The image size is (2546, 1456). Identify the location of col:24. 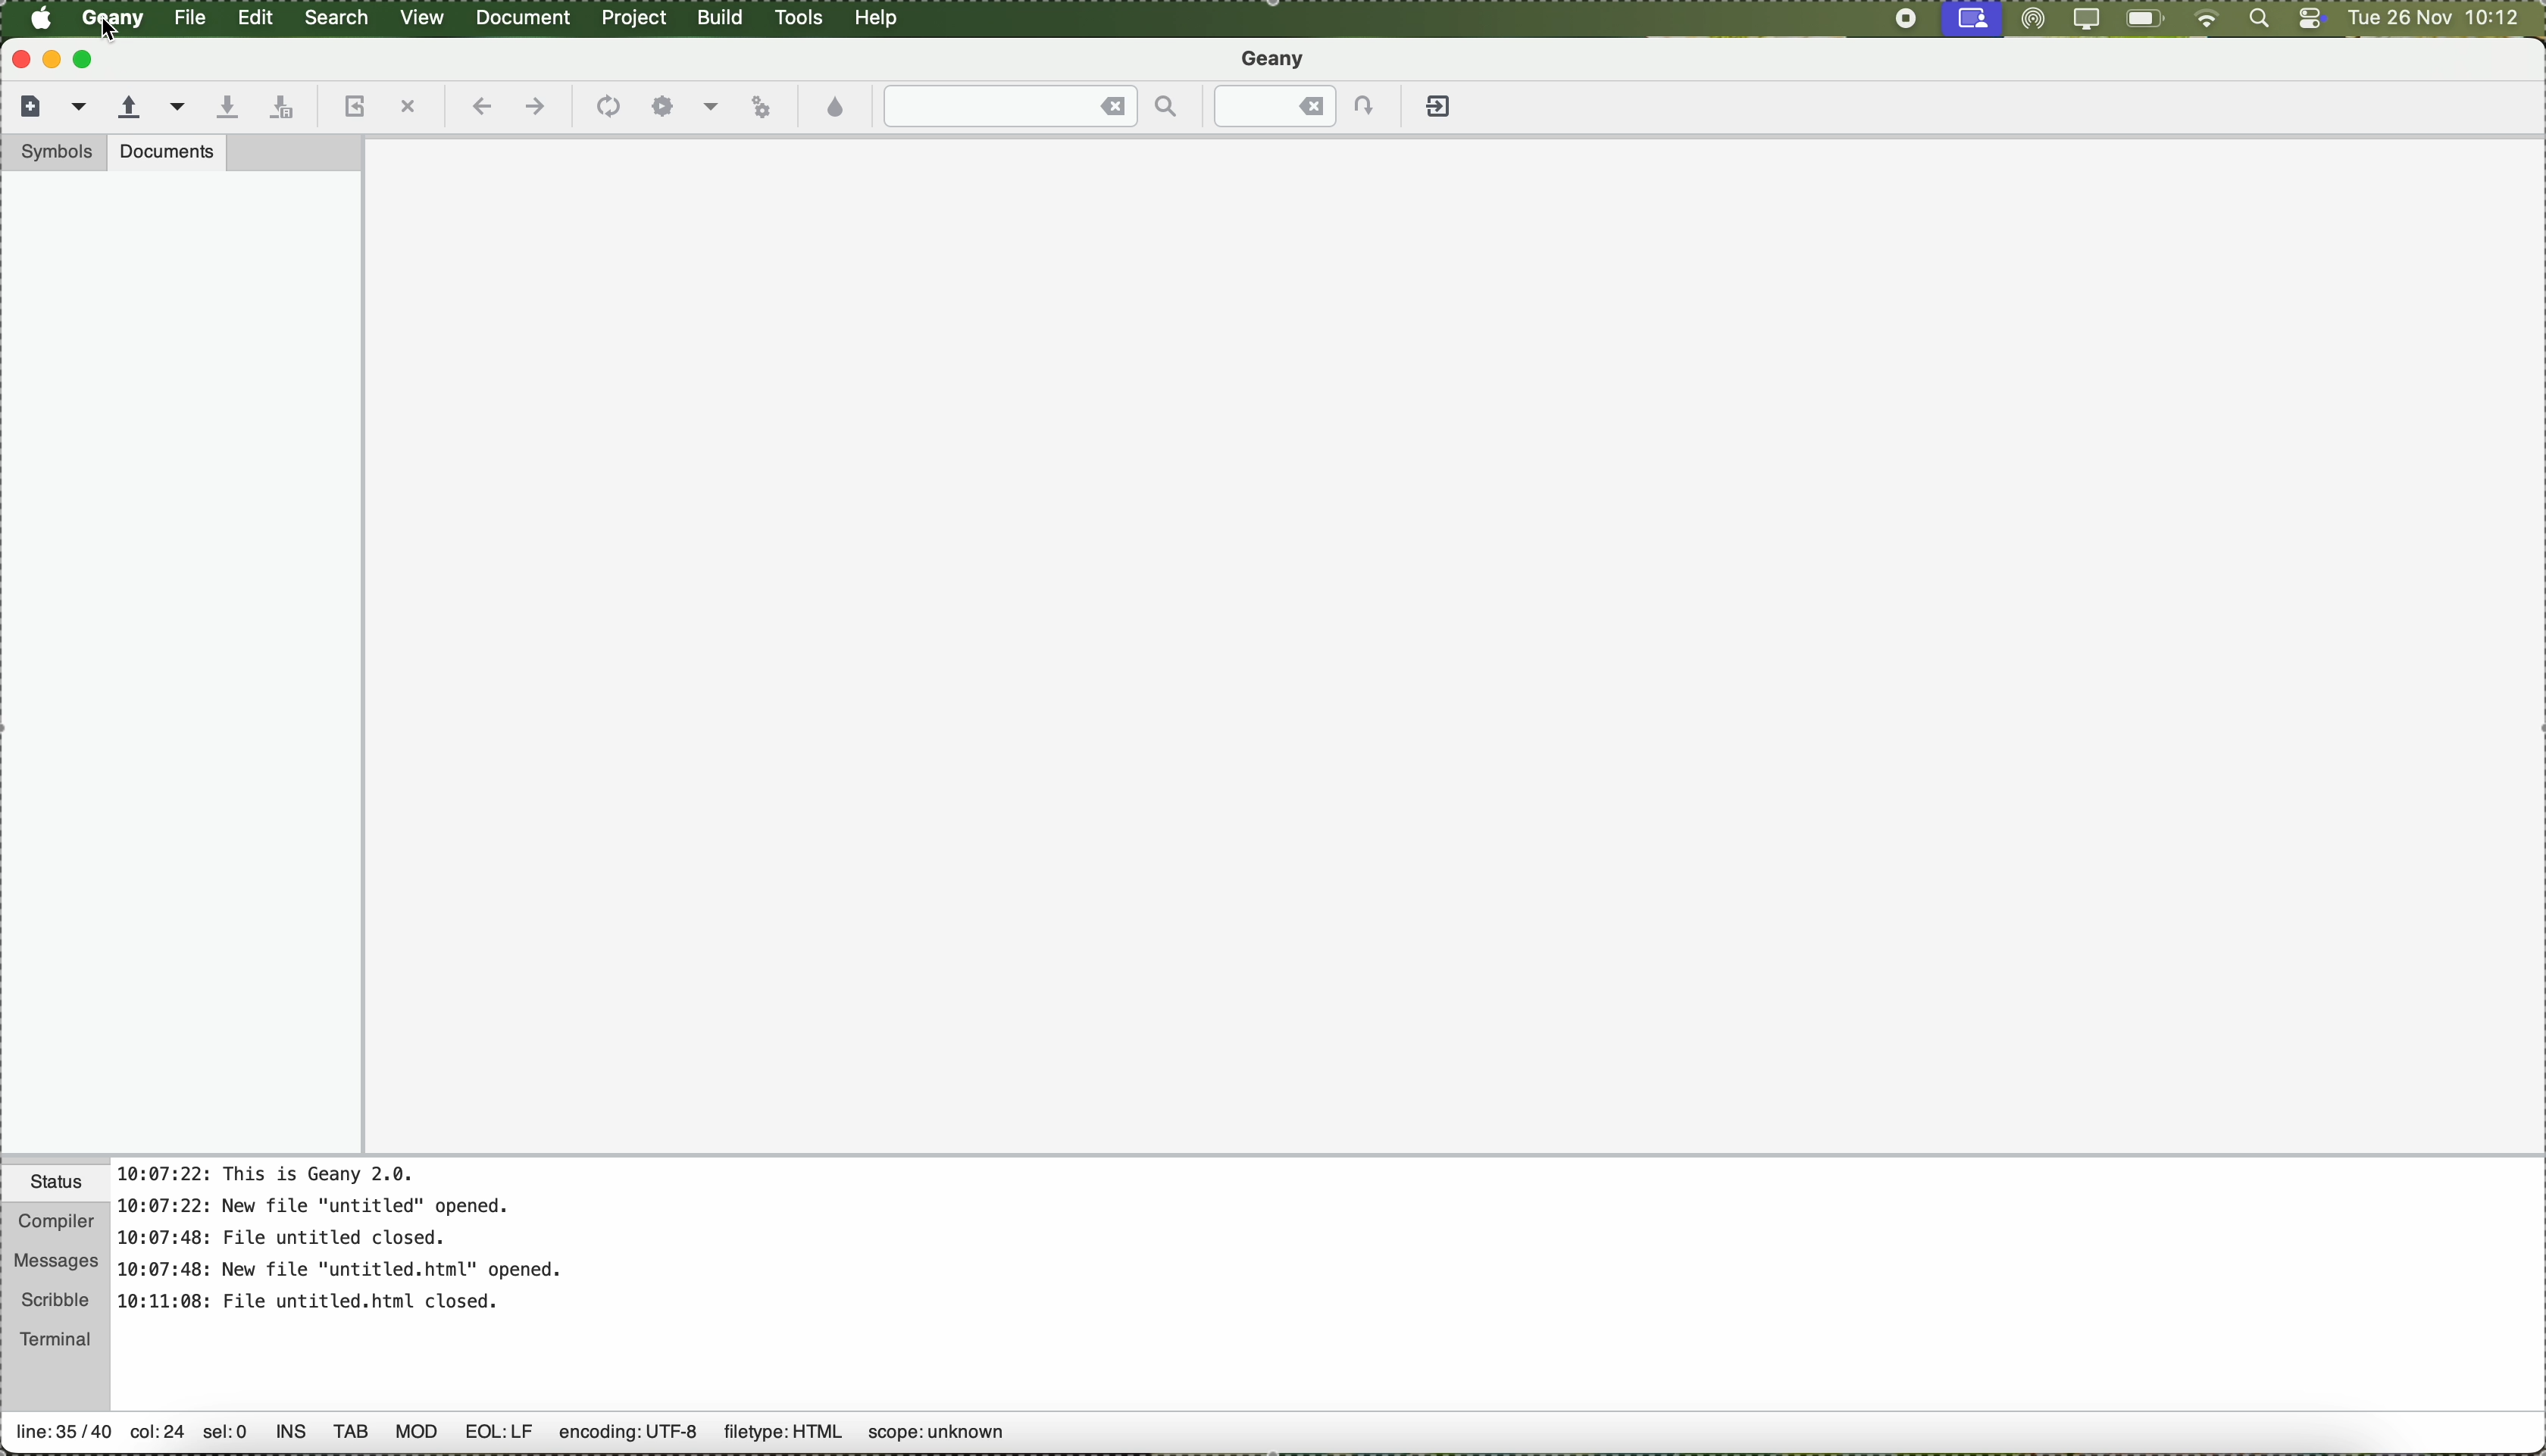
(154, 1432).